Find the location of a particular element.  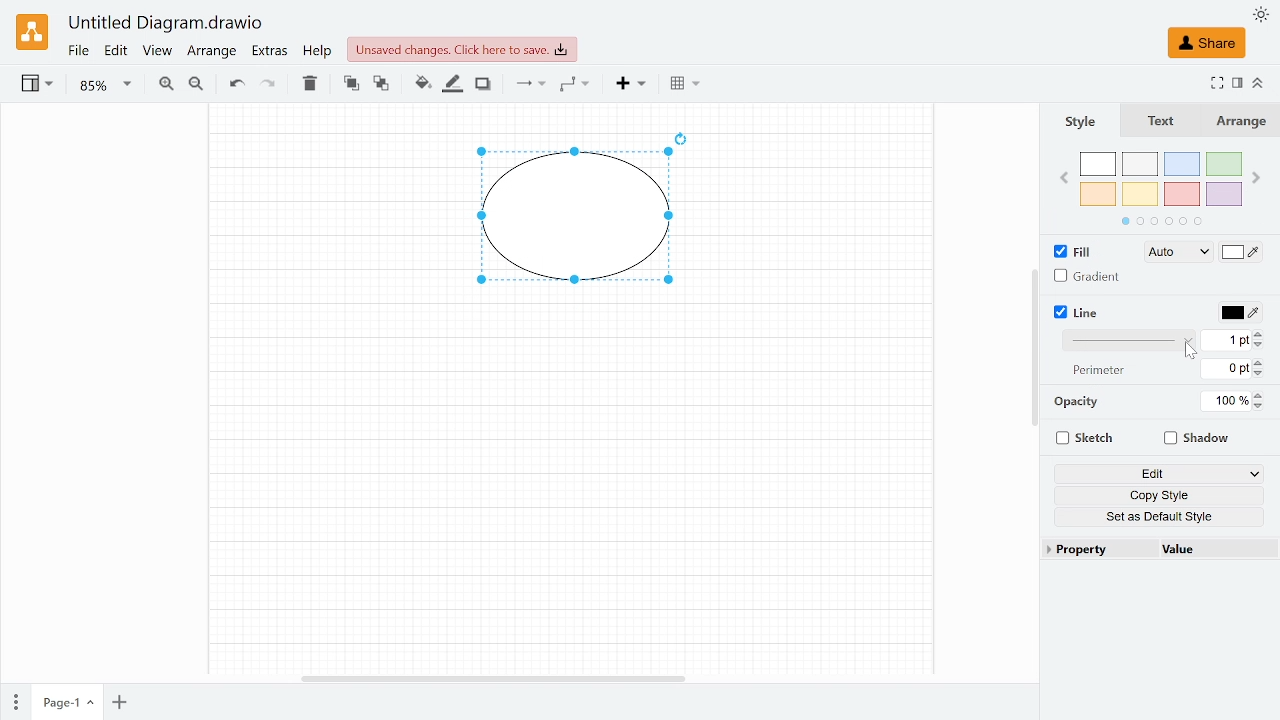

Help is located at coordinates (318, 52).